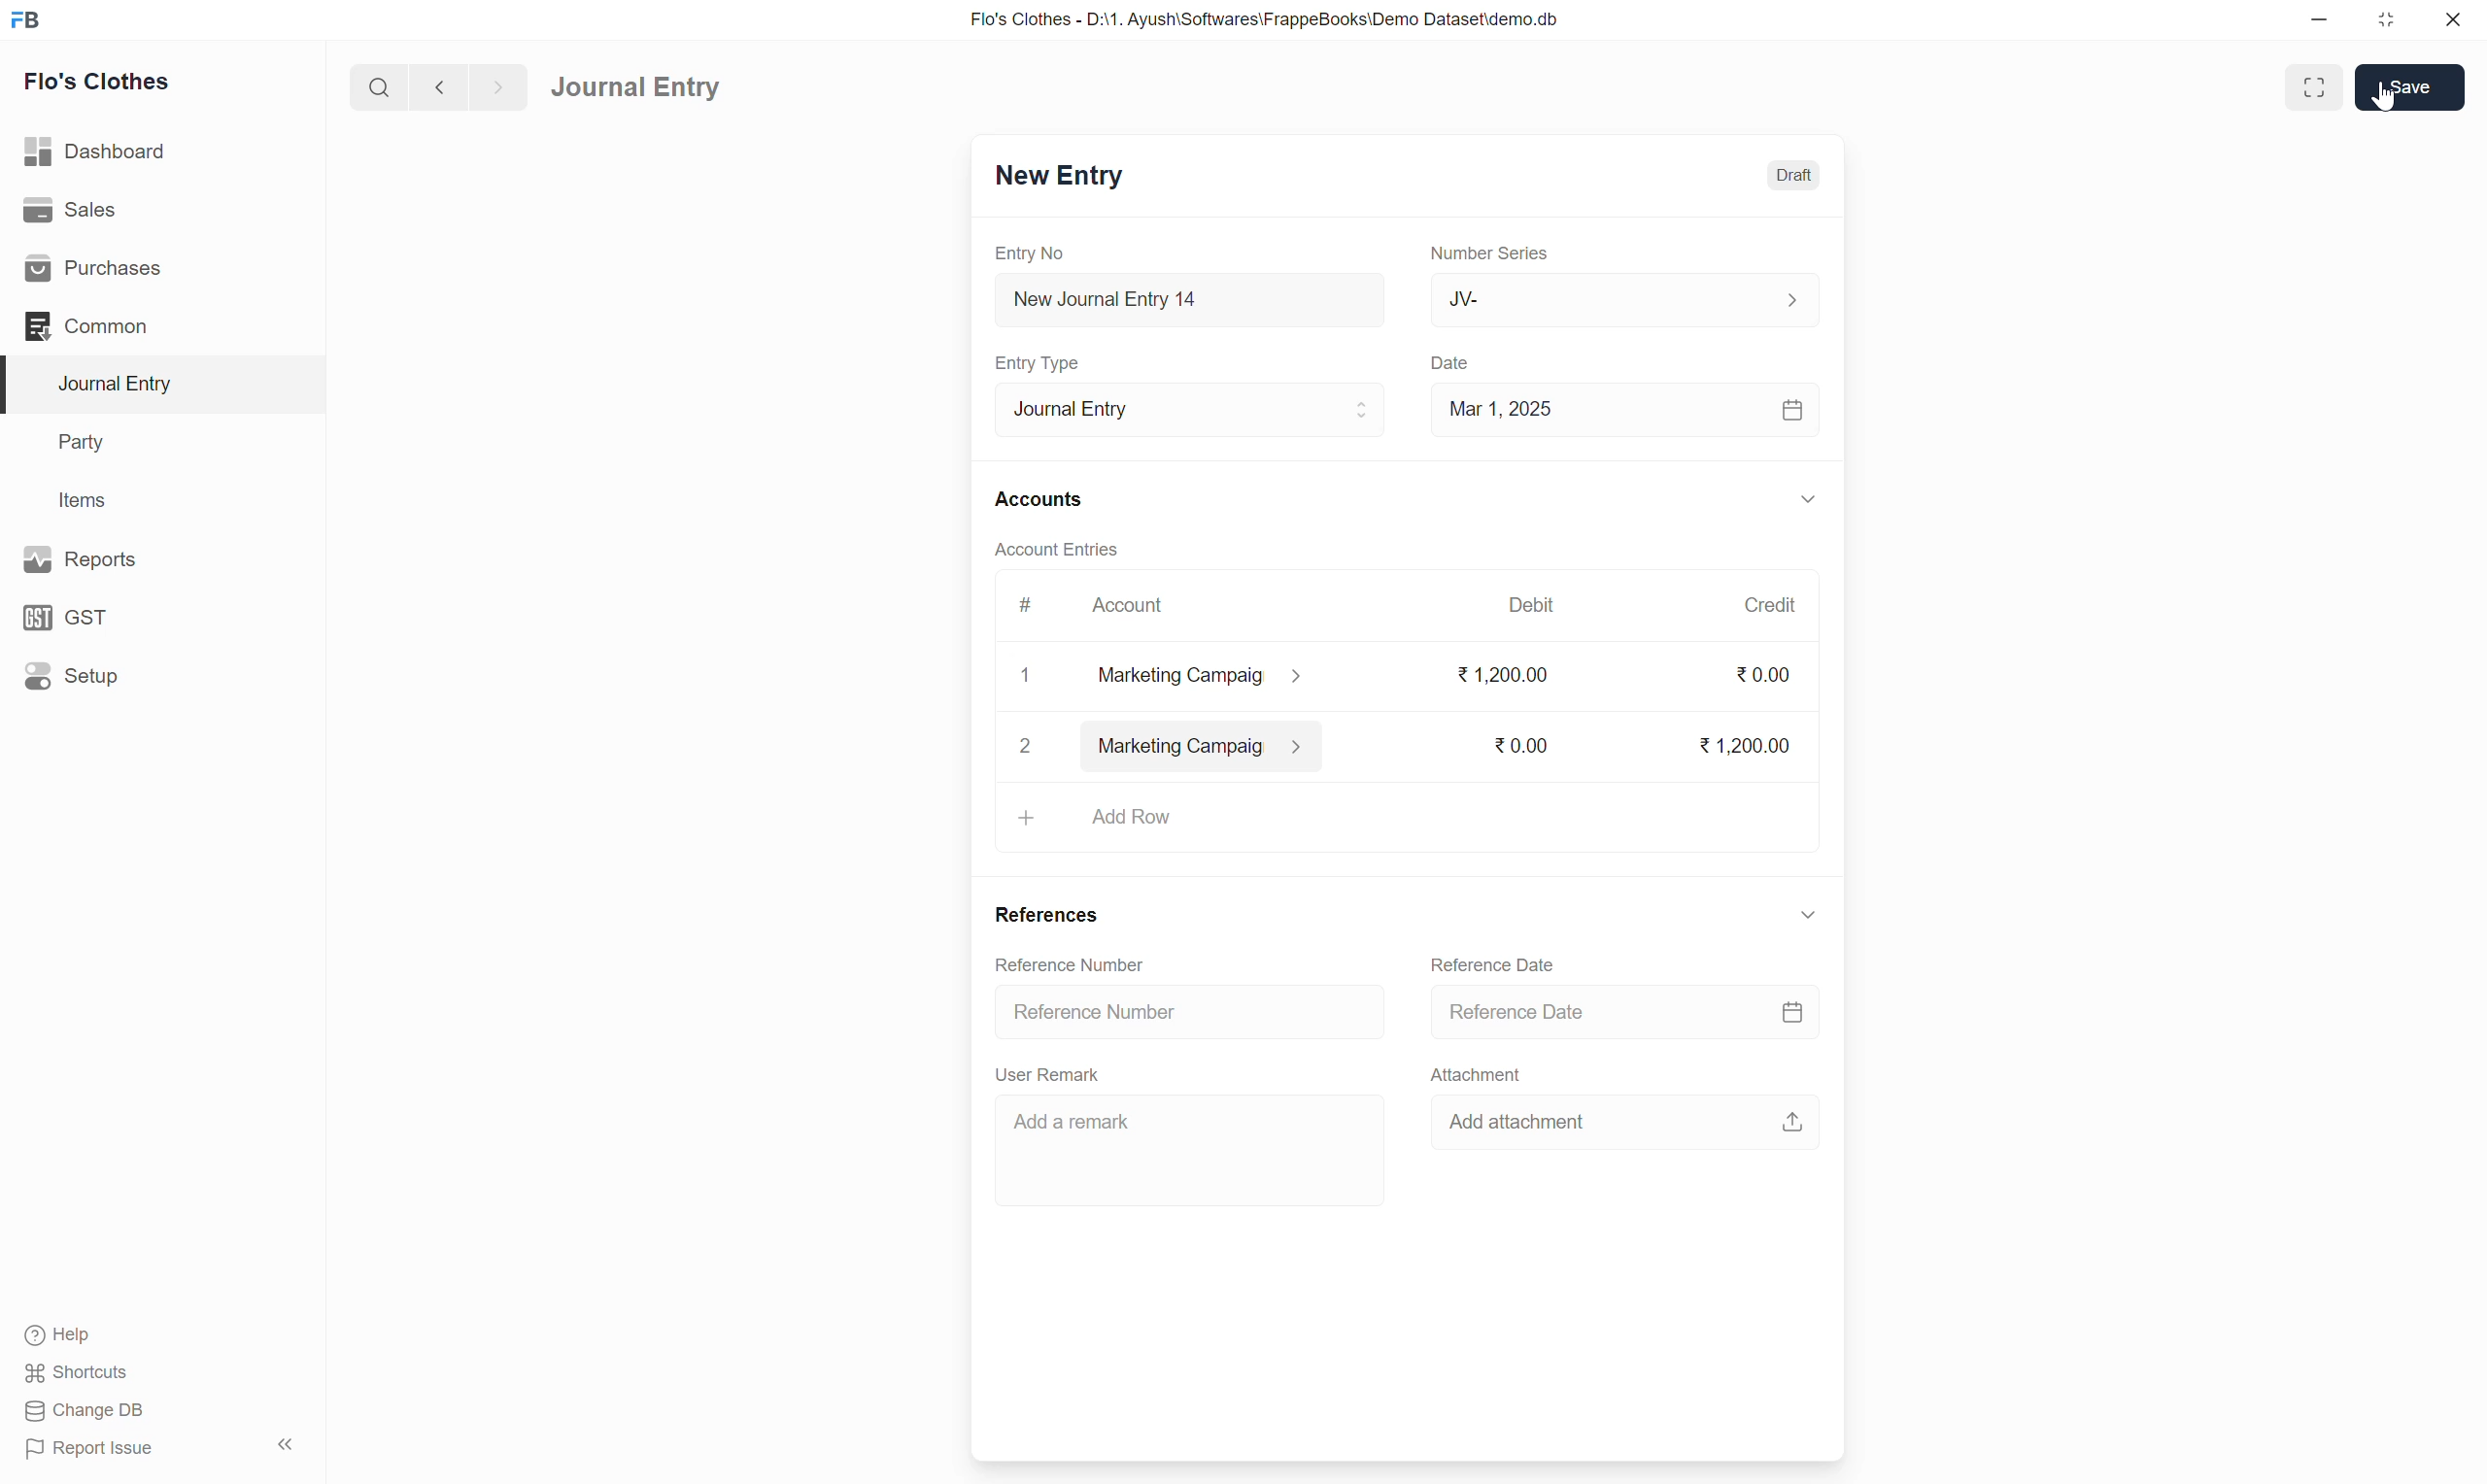 Image resolution: width=2487 pixels, height=1484 pixels. I want to click on Flo's Clothes - D:\1. Ayush\Softwares\FrappeBooks\Demo Dataset\demo.db, so click(1270, 18).